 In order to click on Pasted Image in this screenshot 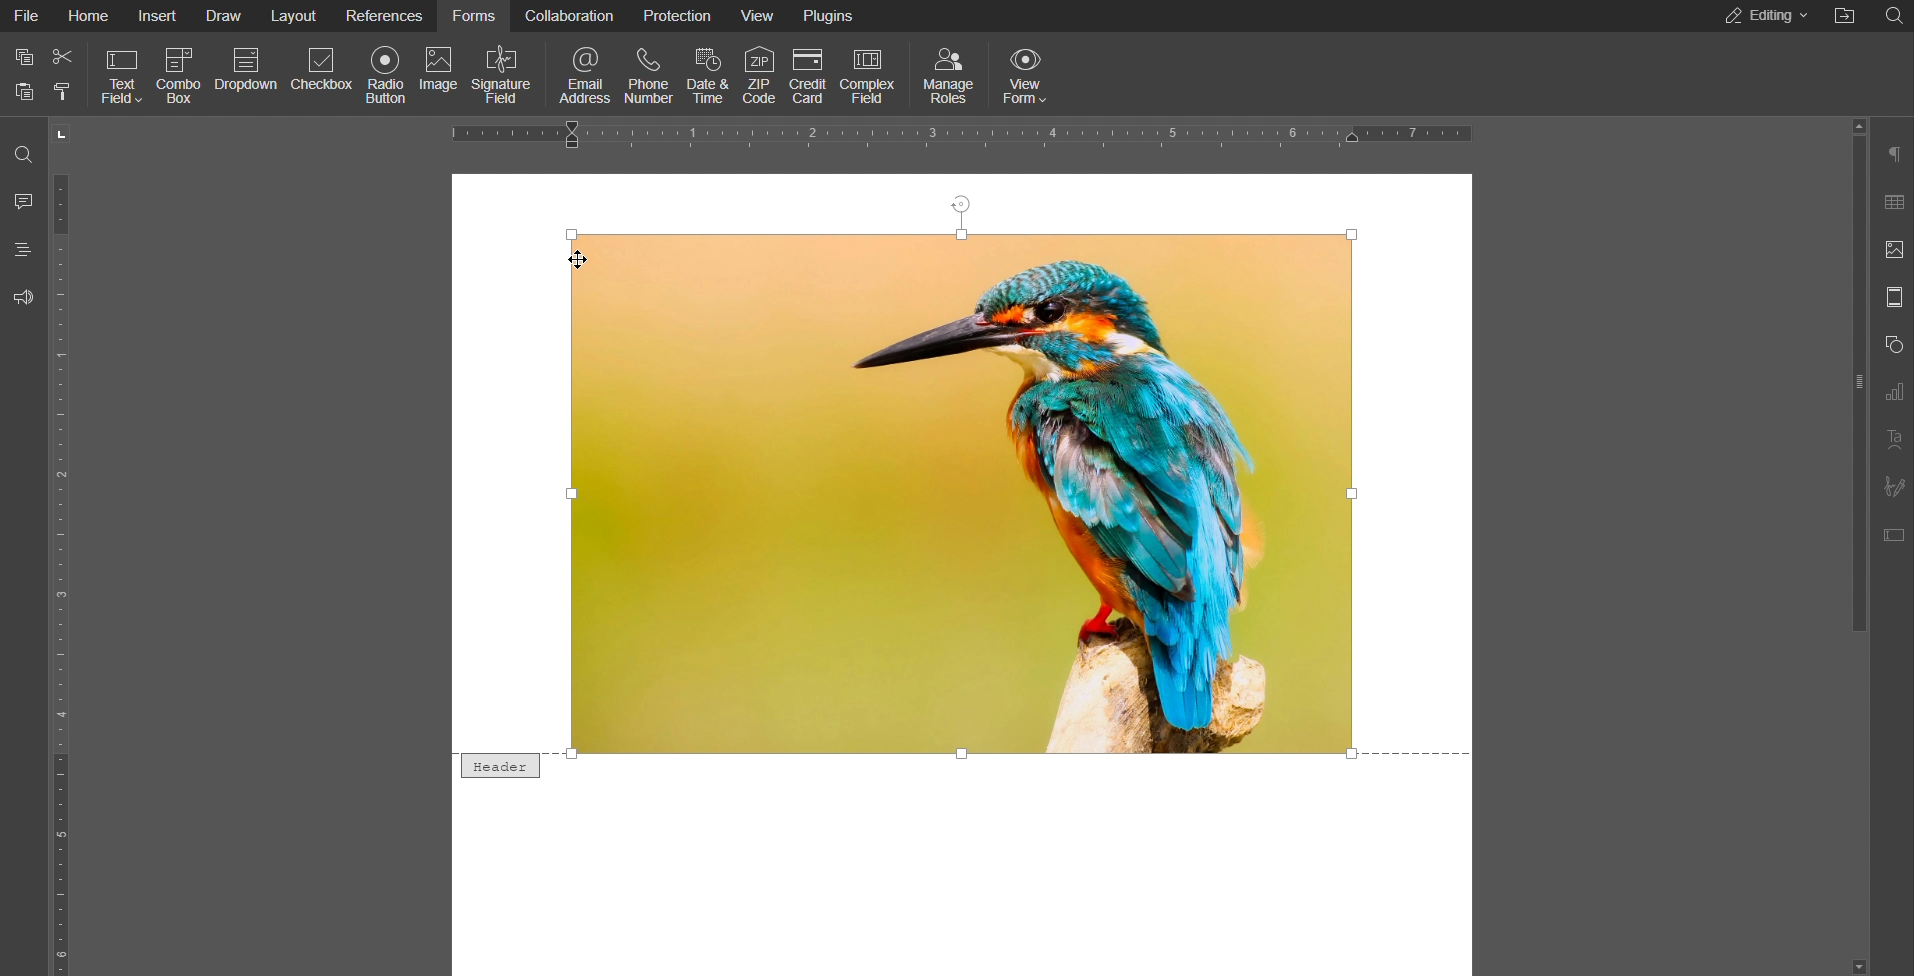, I will do `click(961, 490)`.